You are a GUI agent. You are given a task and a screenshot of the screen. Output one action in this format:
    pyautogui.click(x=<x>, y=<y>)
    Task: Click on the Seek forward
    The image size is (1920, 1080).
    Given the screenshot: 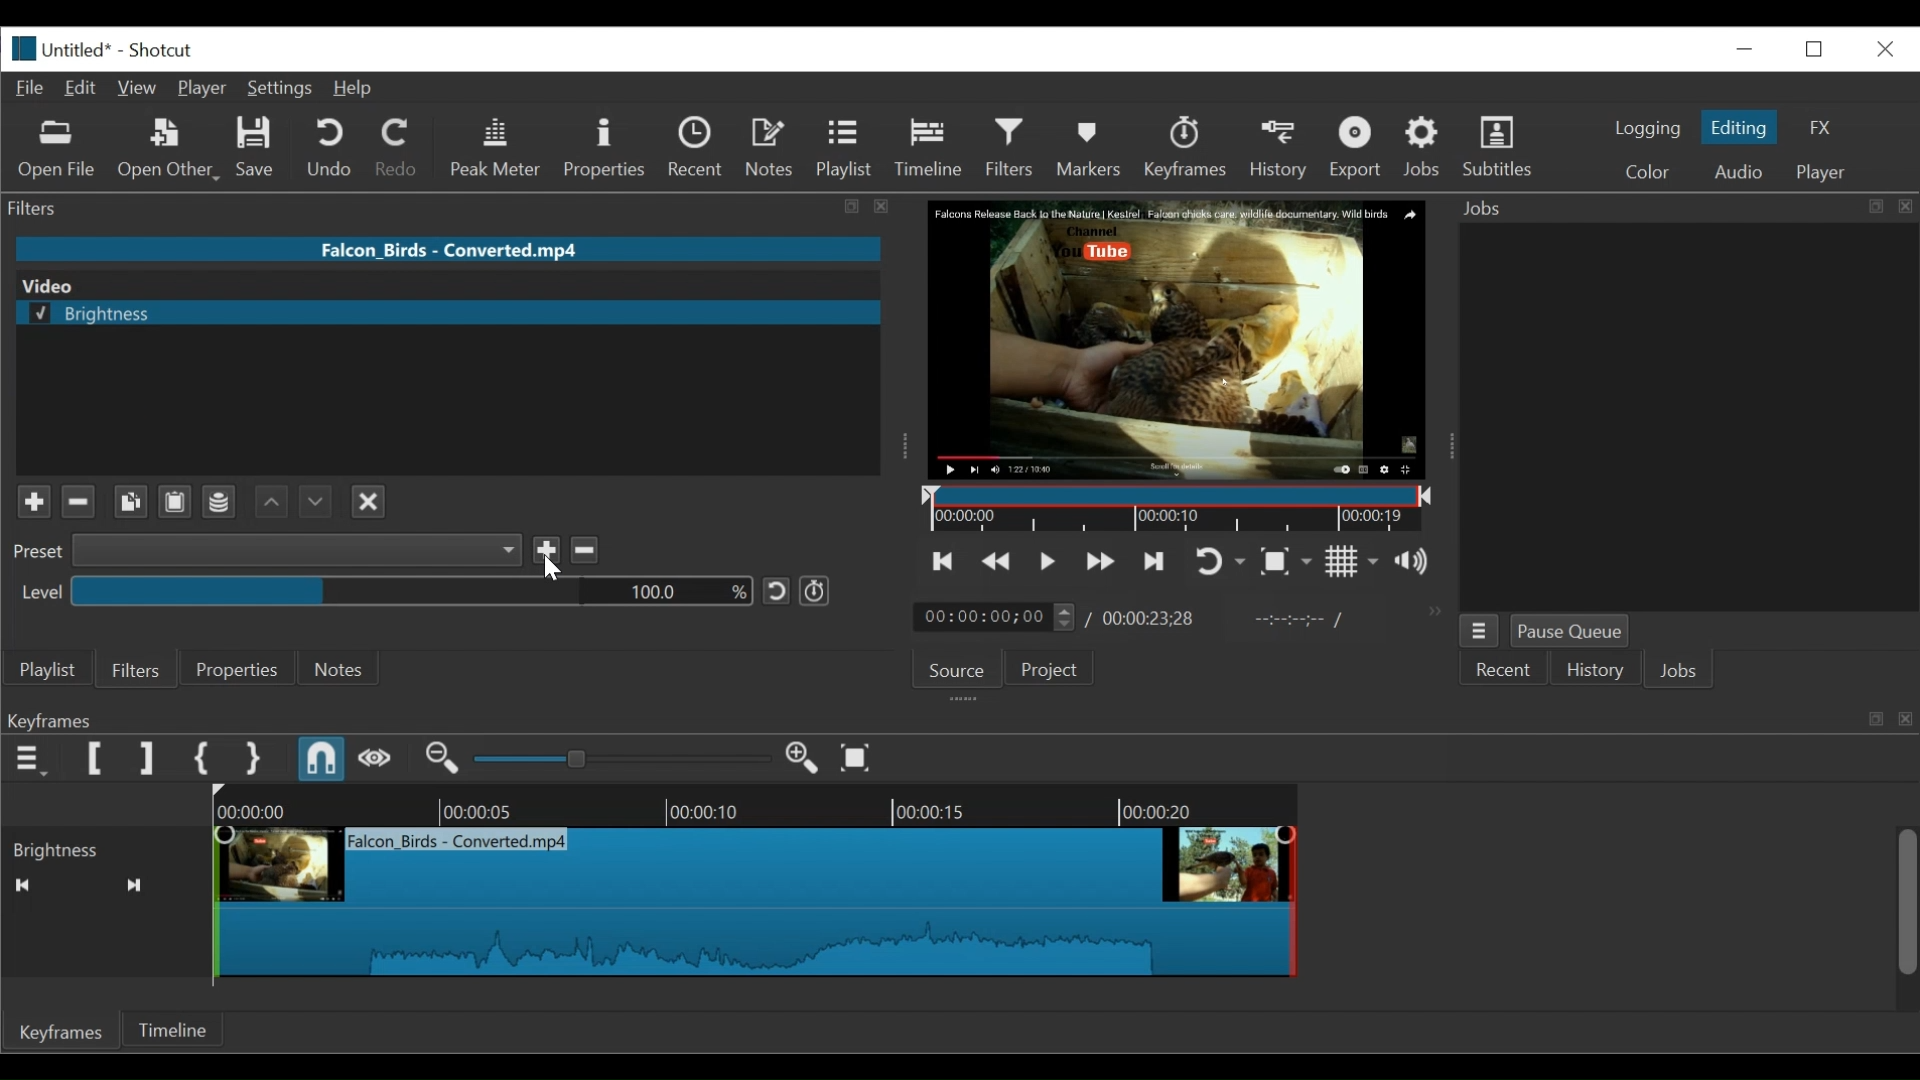 What is the action you would take?
    pyautogui.click(x=135, y=885)
    